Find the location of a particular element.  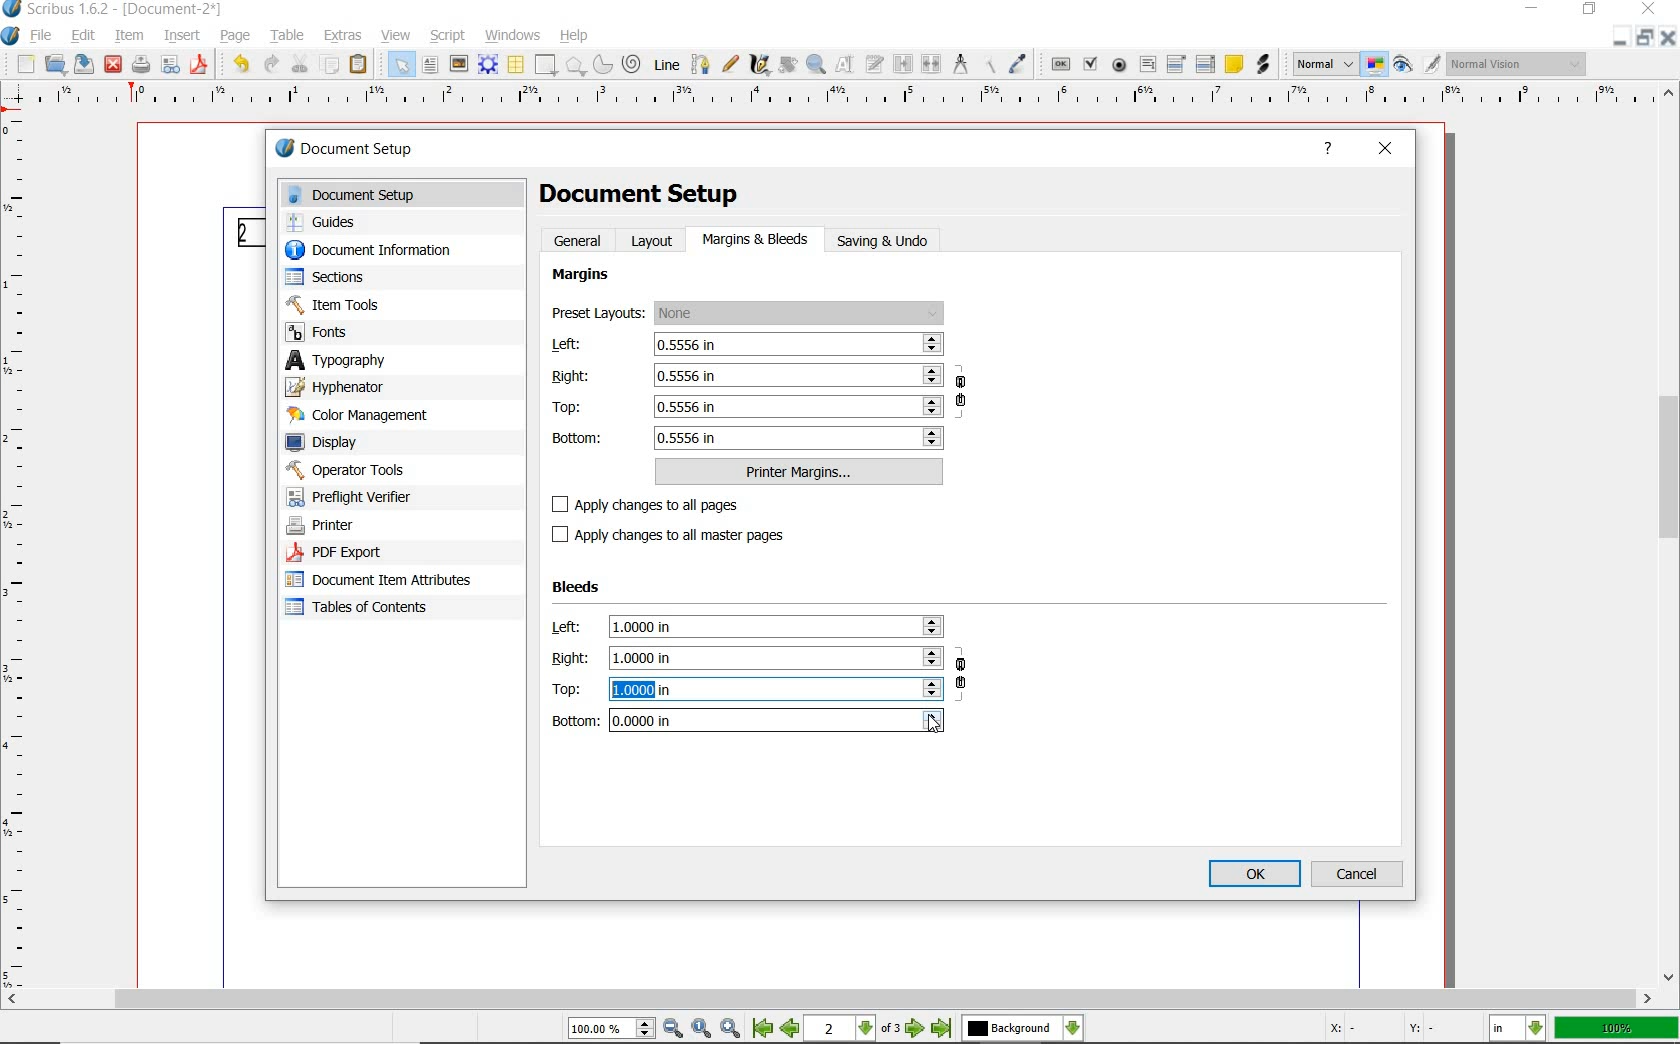

Zoom to 100% is located at coordinates (702, 1029).